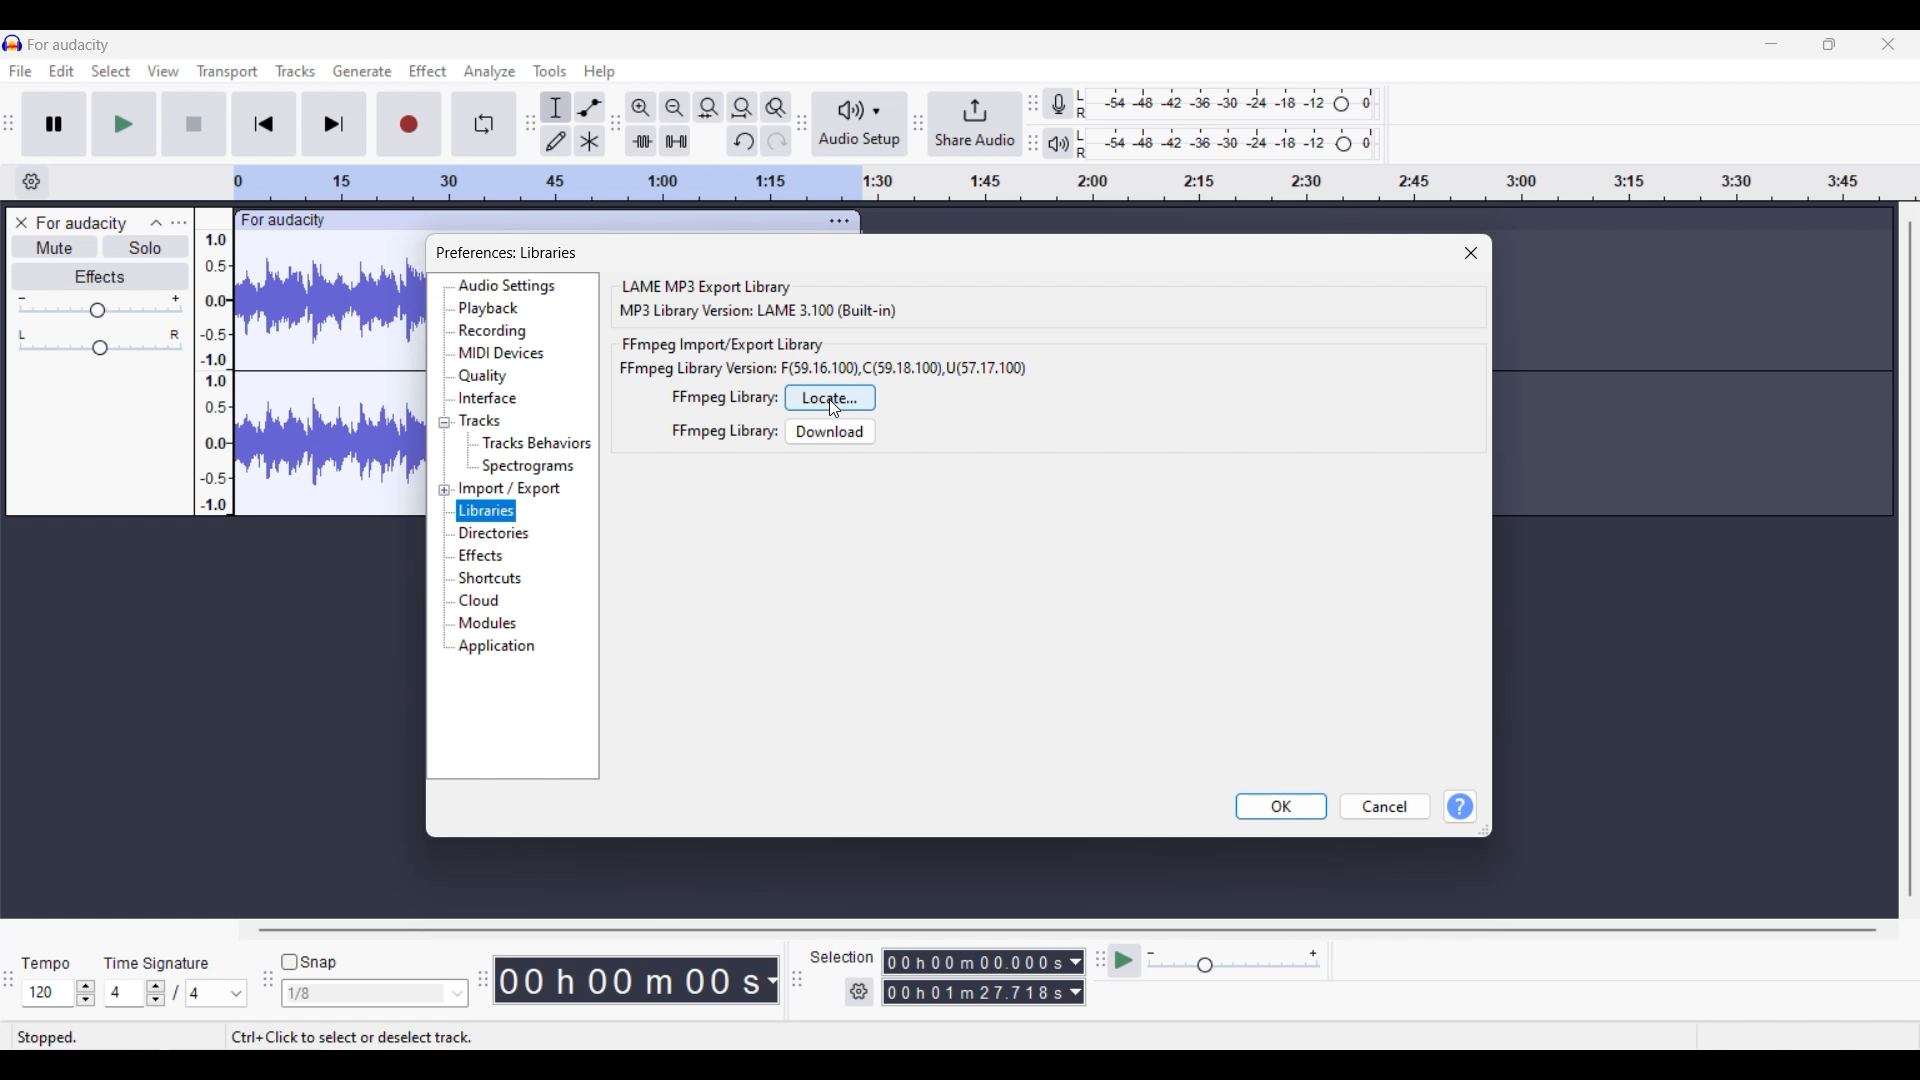  What do you see at coordinates (214, 363) in the screenshot?
I see `amplitude` at bounding box center [214, 363].